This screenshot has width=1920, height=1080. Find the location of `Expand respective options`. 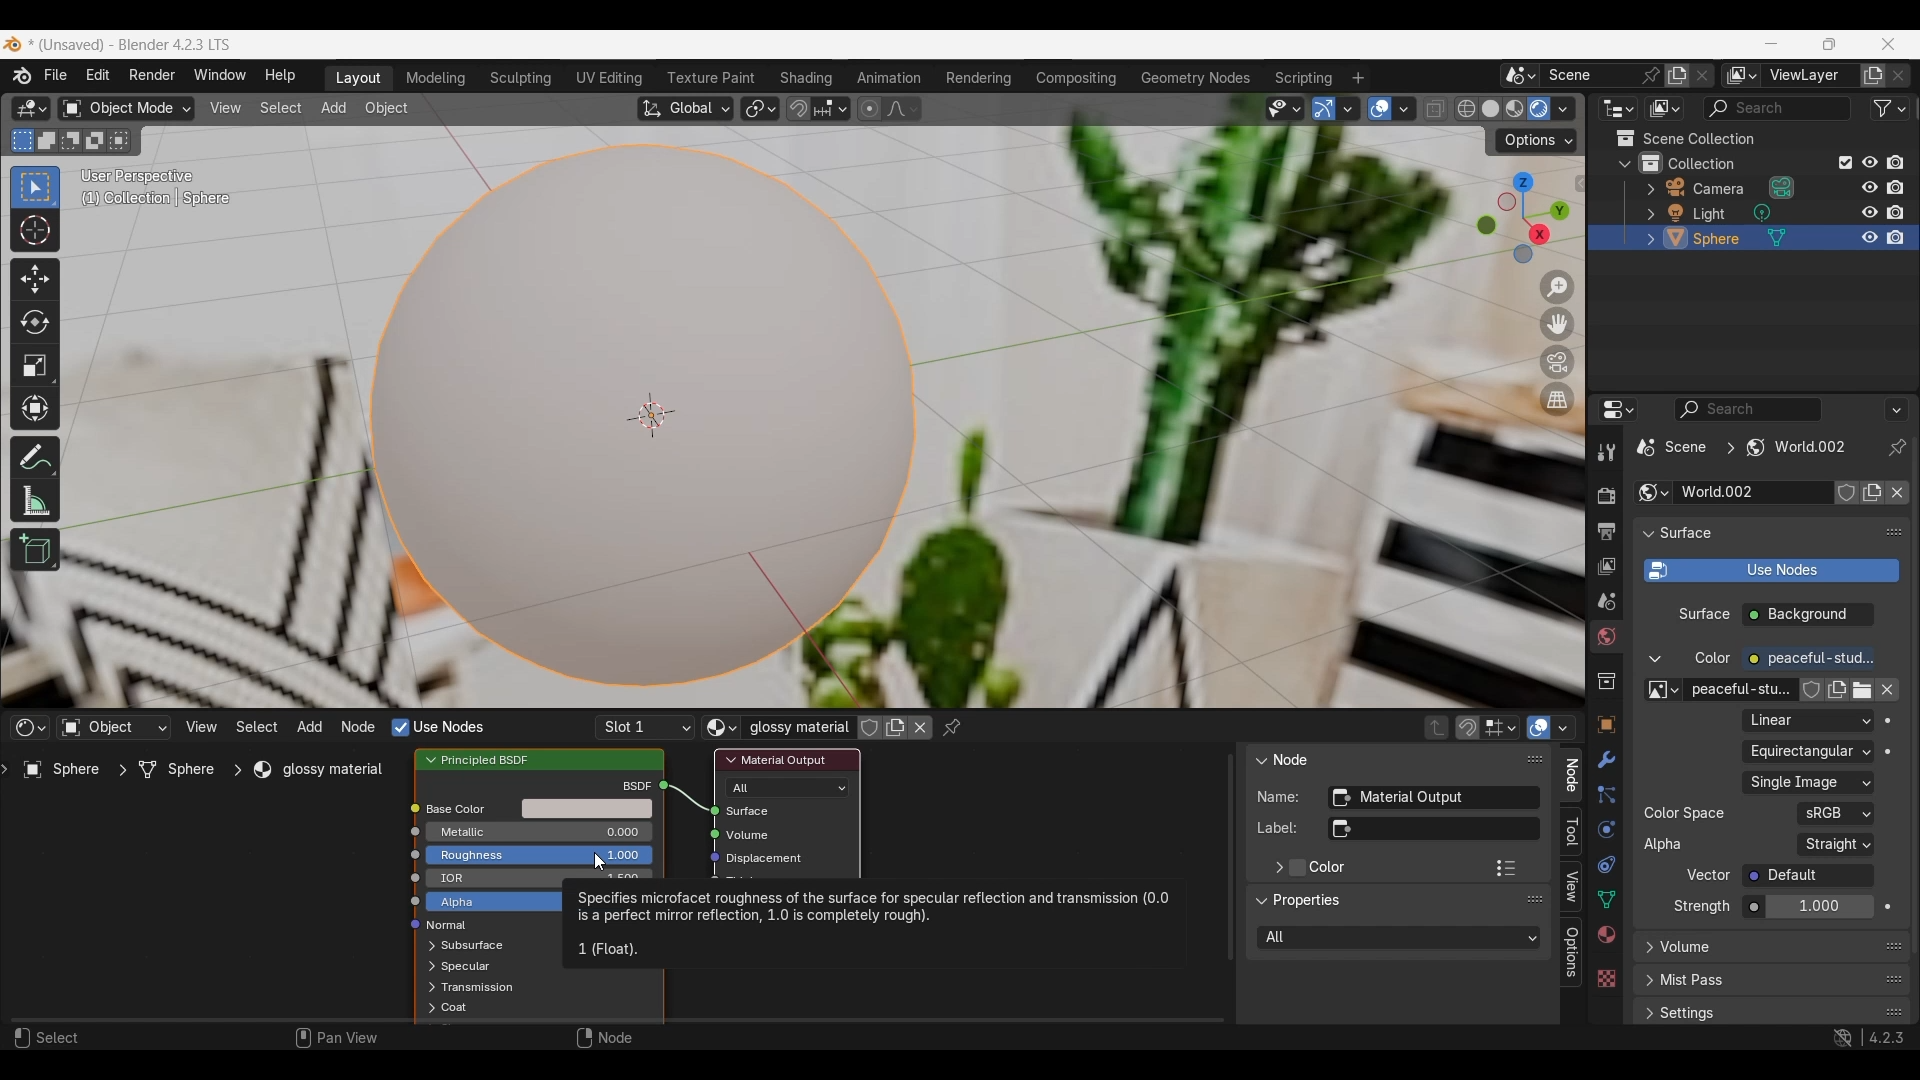

Expand respective options is located at coordinates (1644, 953).